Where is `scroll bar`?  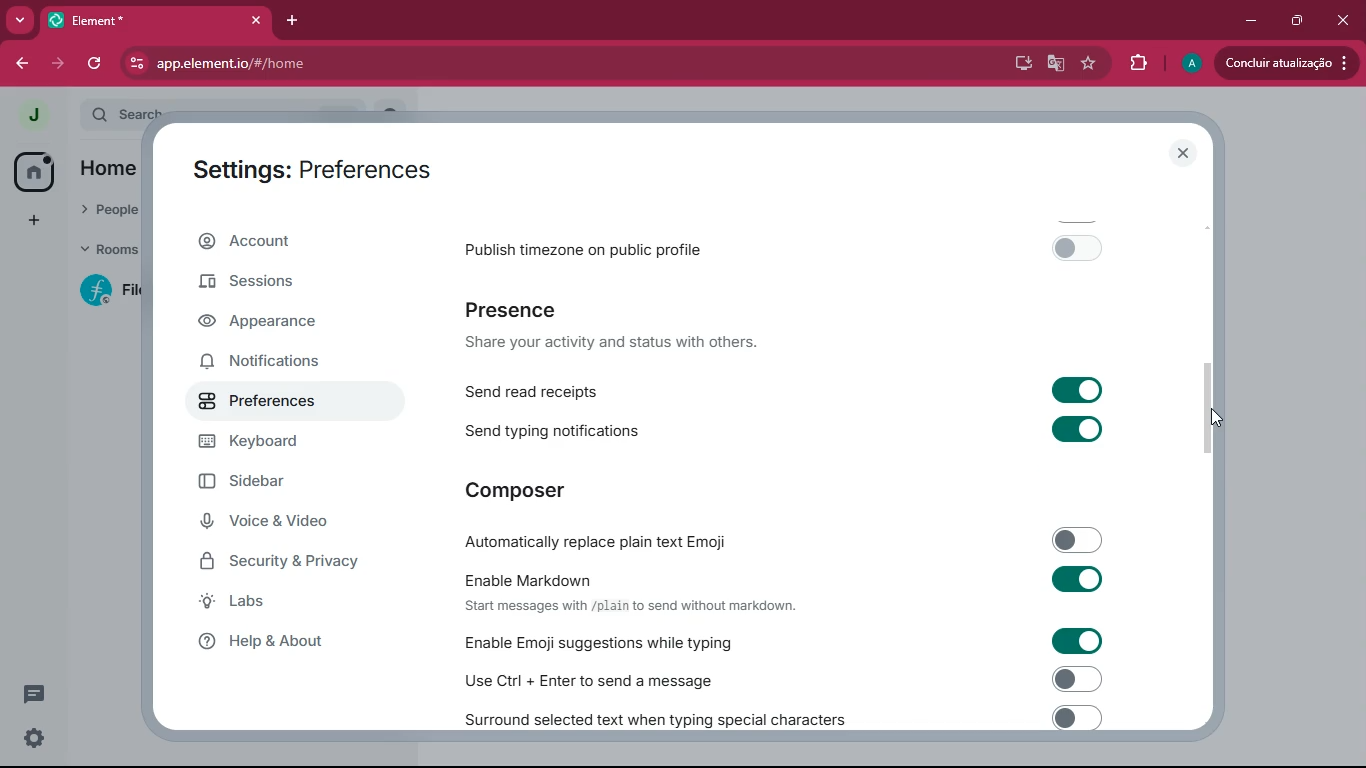 scroll bar is located at coordinates (1210, 412).